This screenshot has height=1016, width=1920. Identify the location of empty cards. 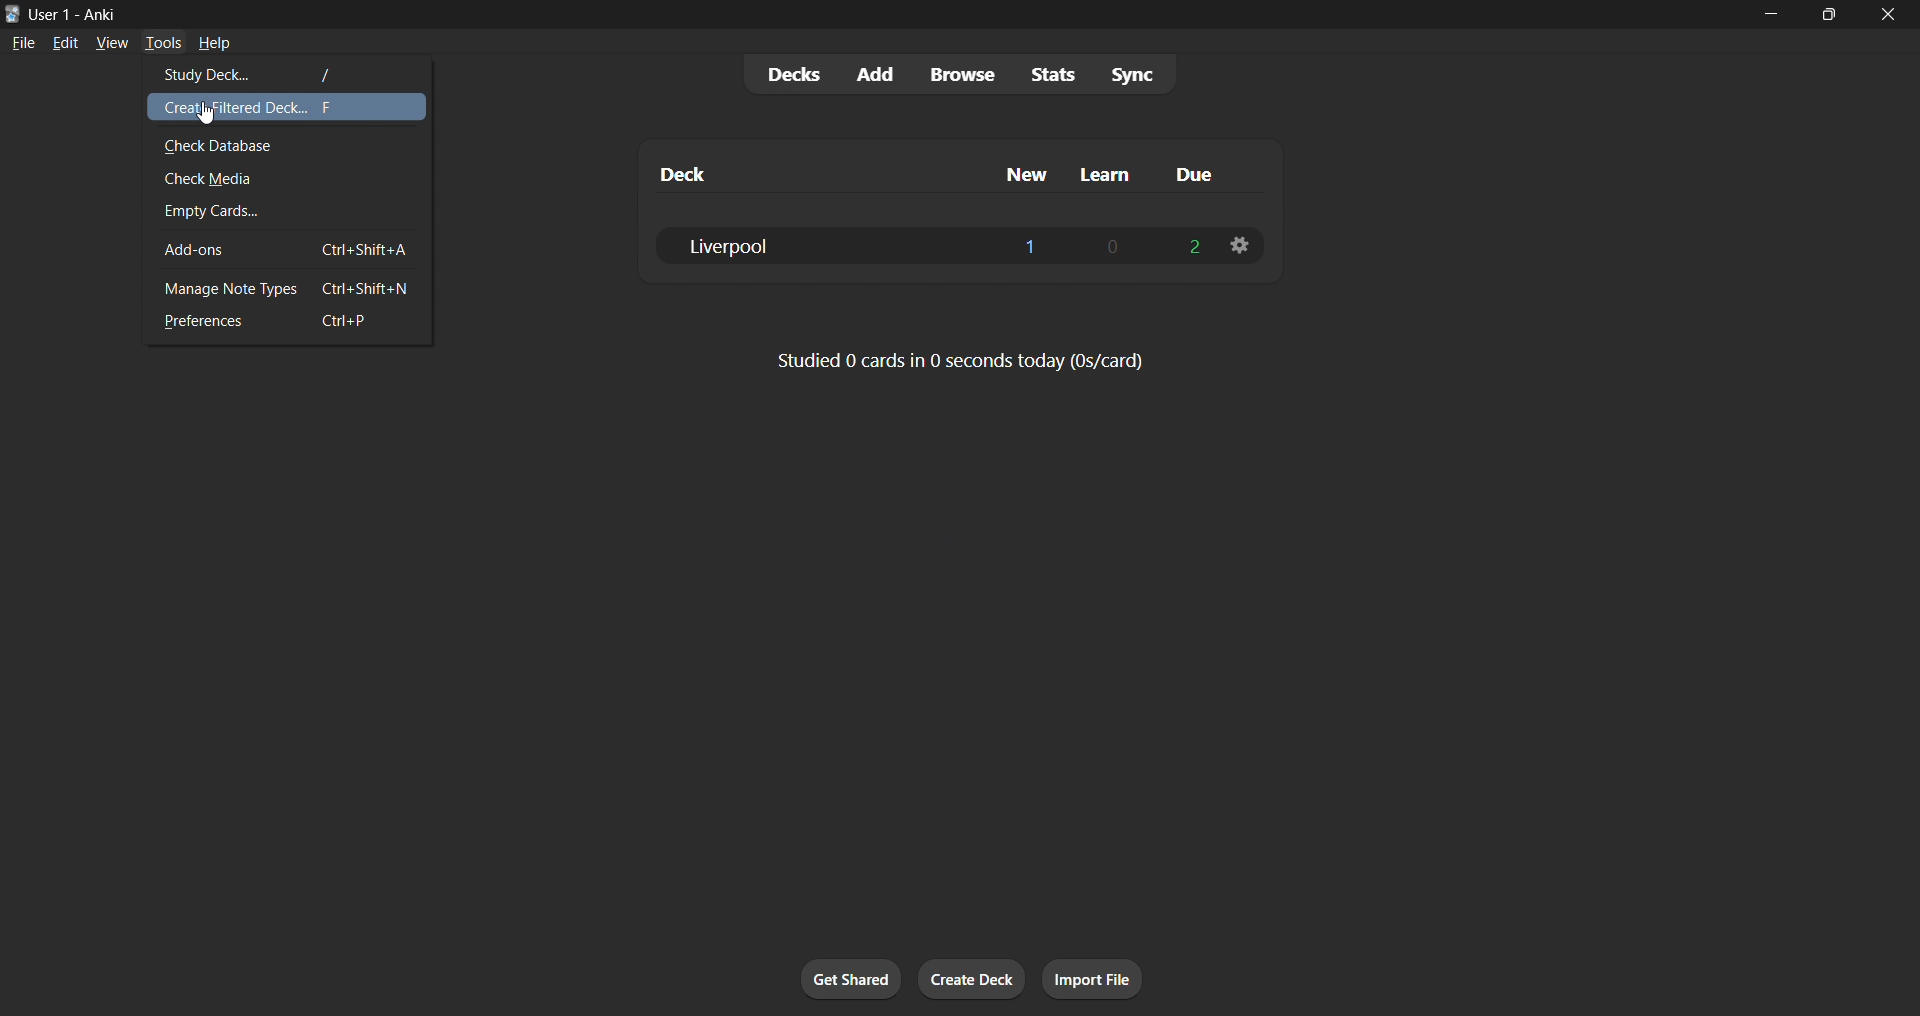
(288, 212).